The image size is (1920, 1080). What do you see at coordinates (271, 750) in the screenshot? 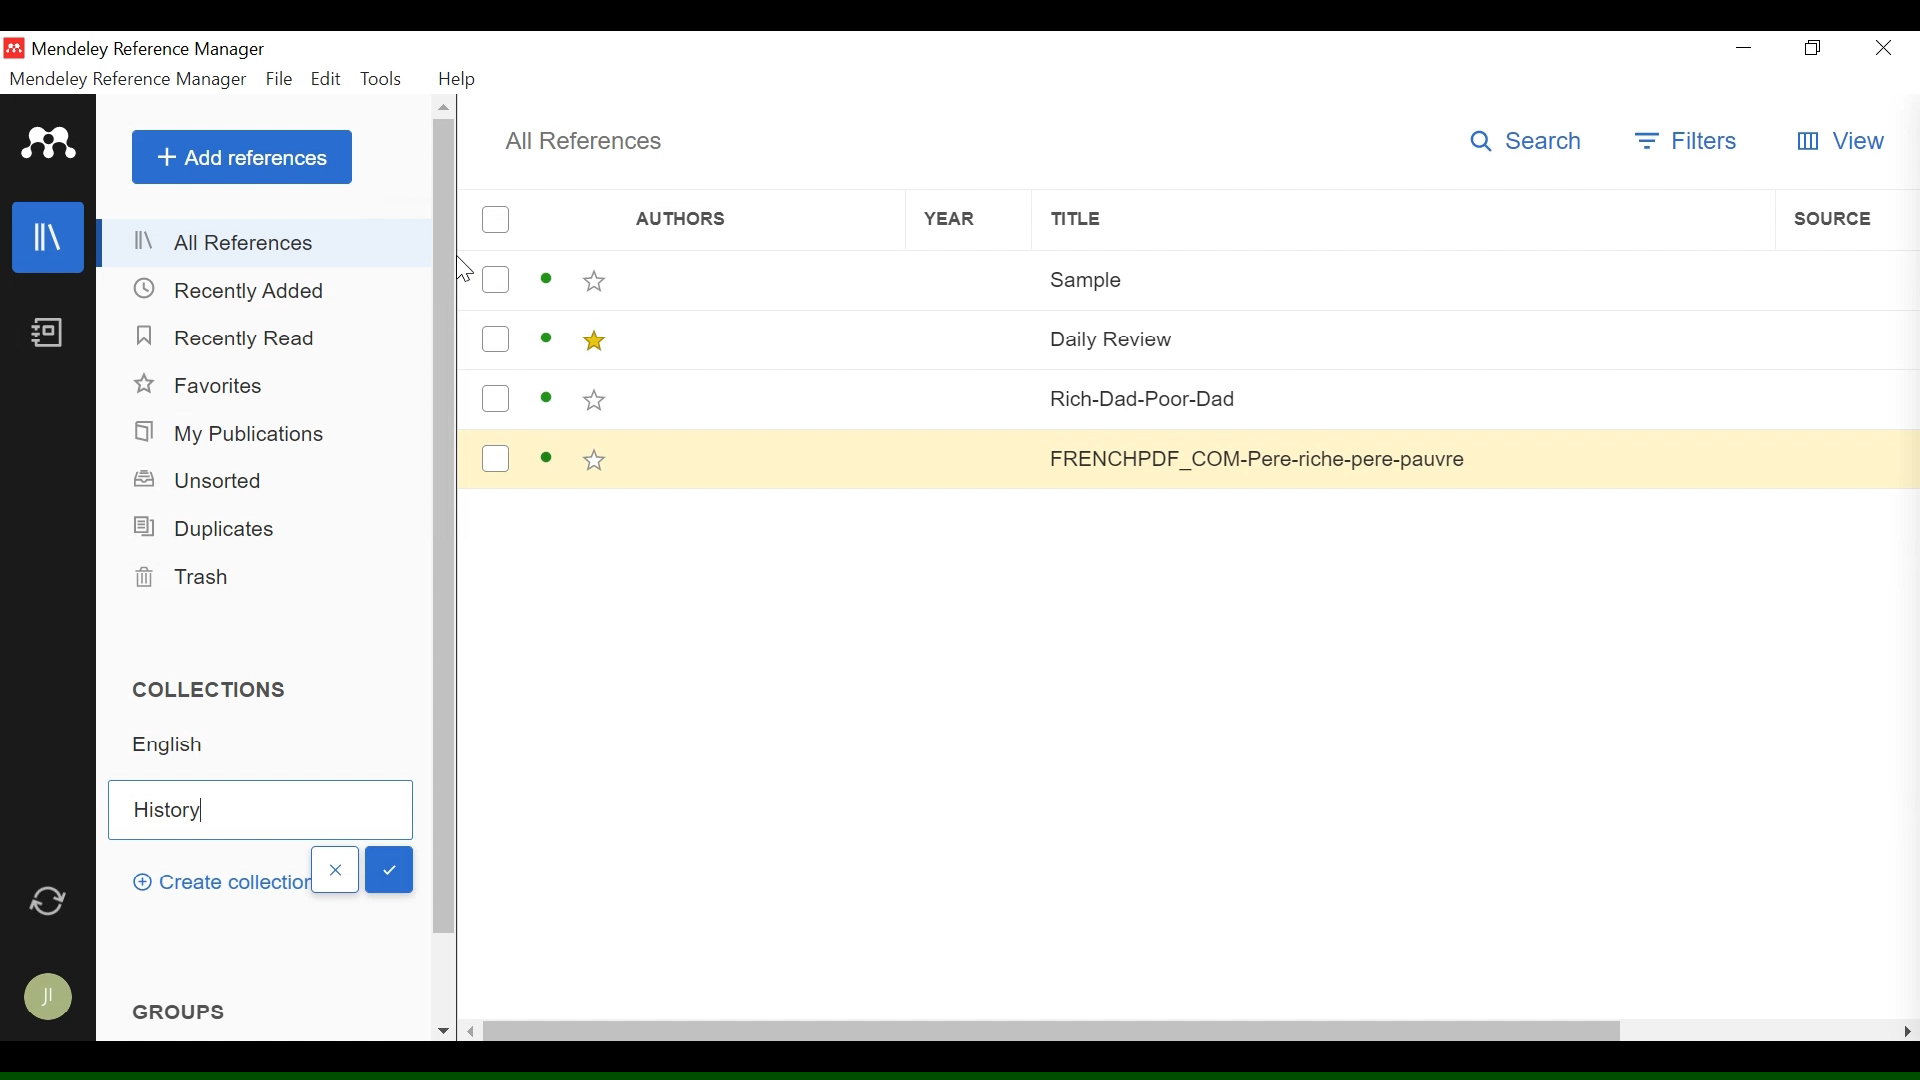
I see `Collection` at bounding box center [271, 750].